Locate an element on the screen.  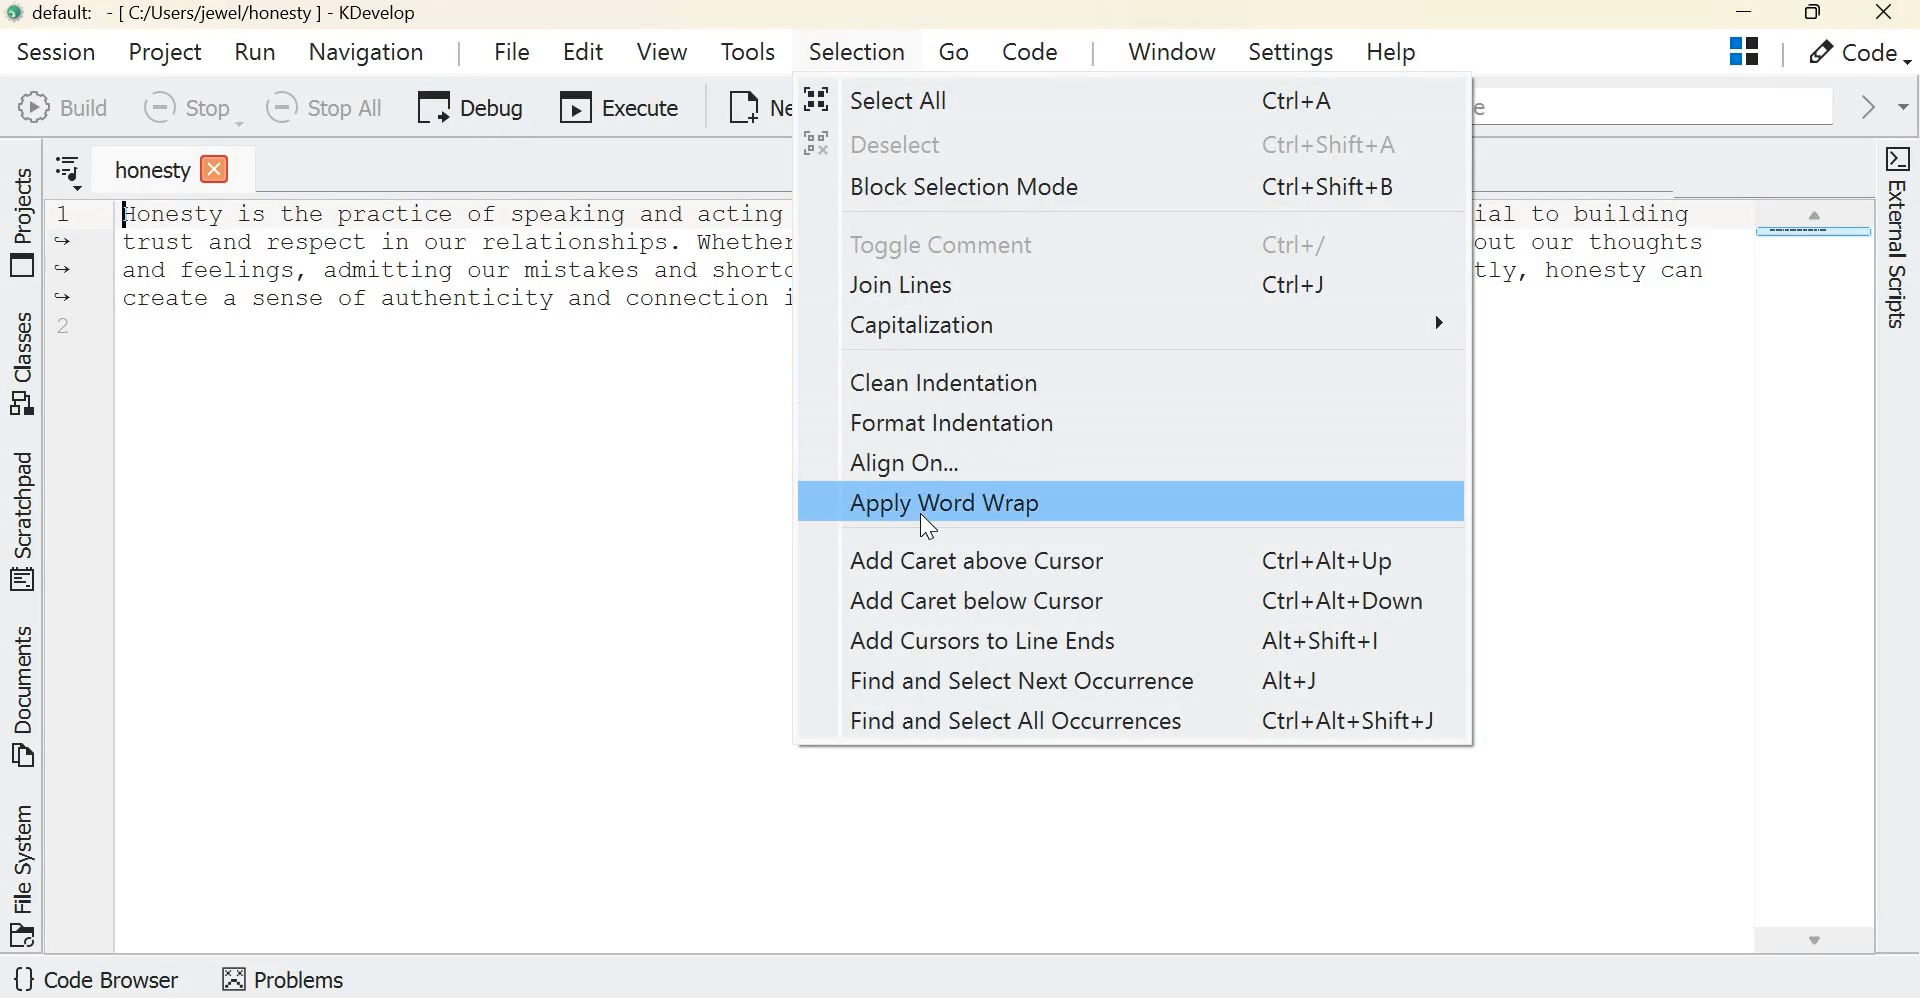
select all is located at coordinates (1083, 98).